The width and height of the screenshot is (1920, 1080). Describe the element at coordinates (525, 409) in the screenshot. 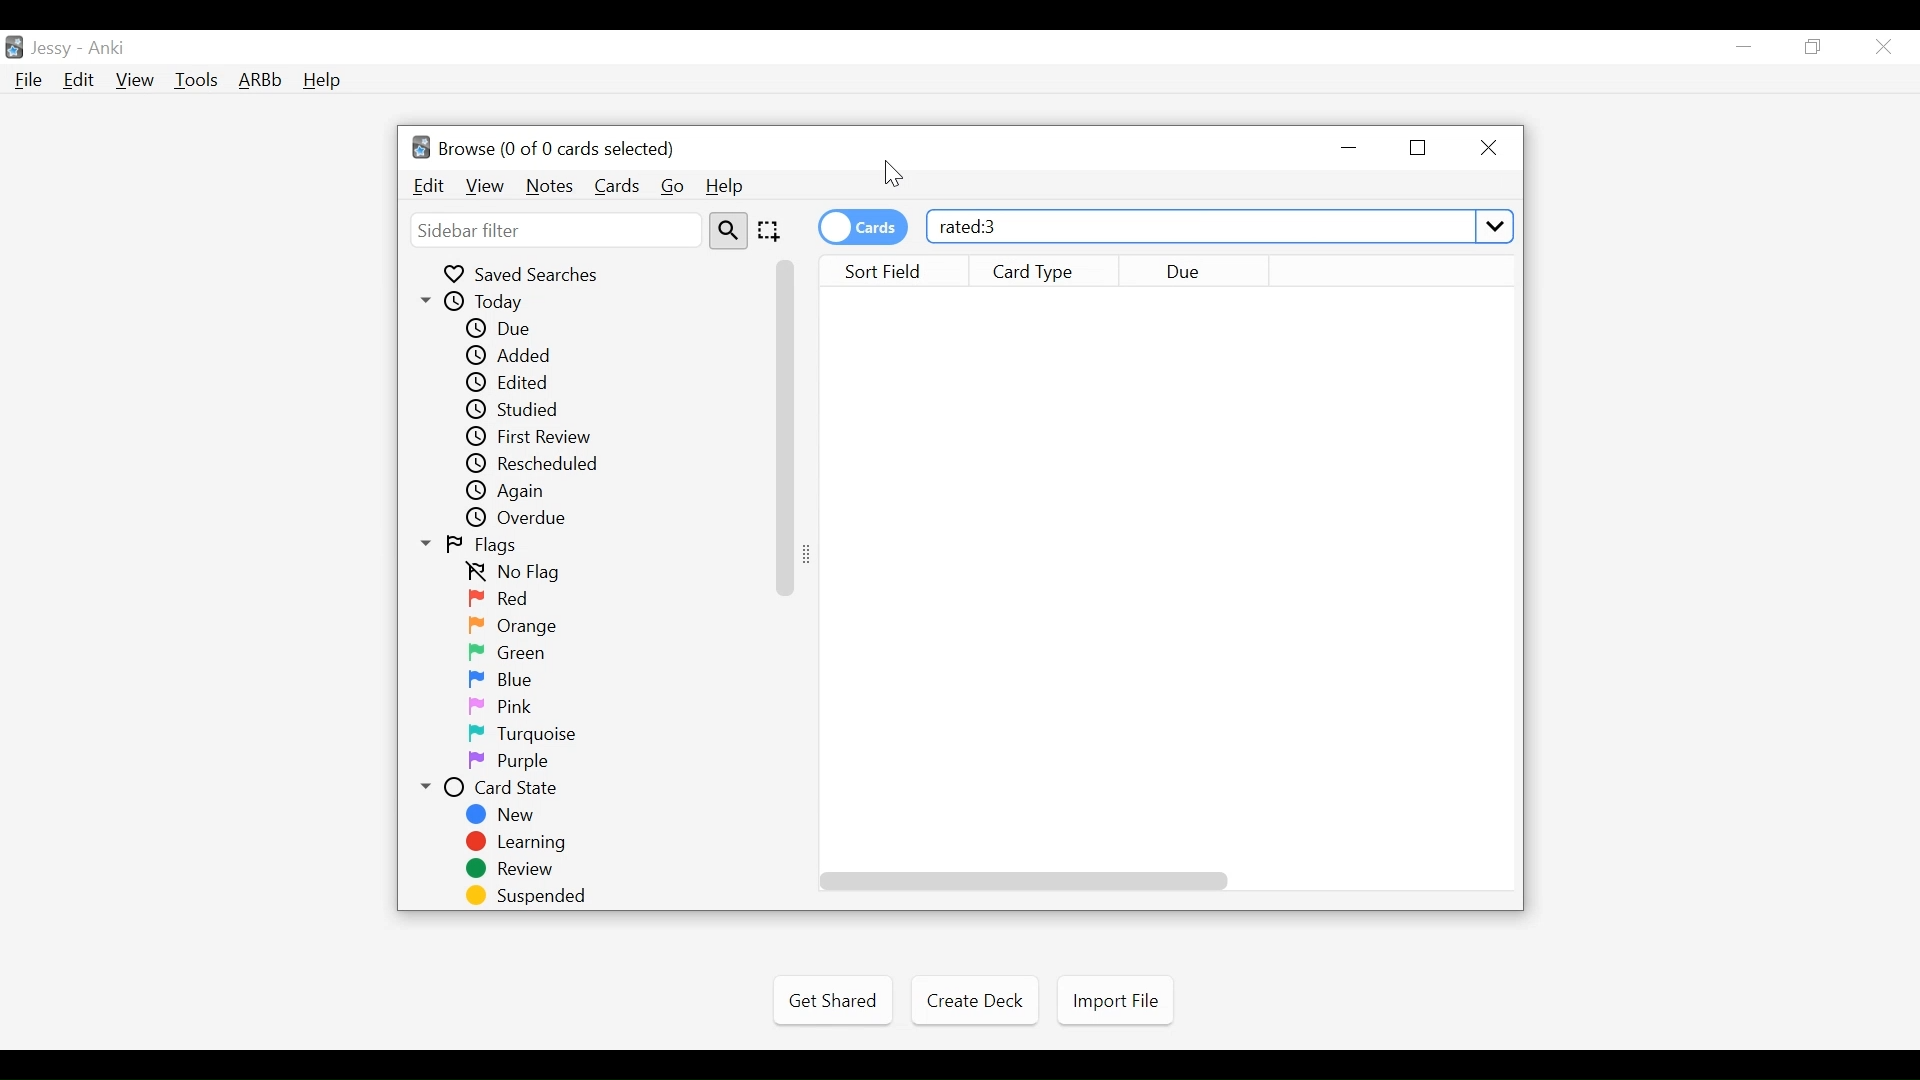

I see `Studied` at that location.